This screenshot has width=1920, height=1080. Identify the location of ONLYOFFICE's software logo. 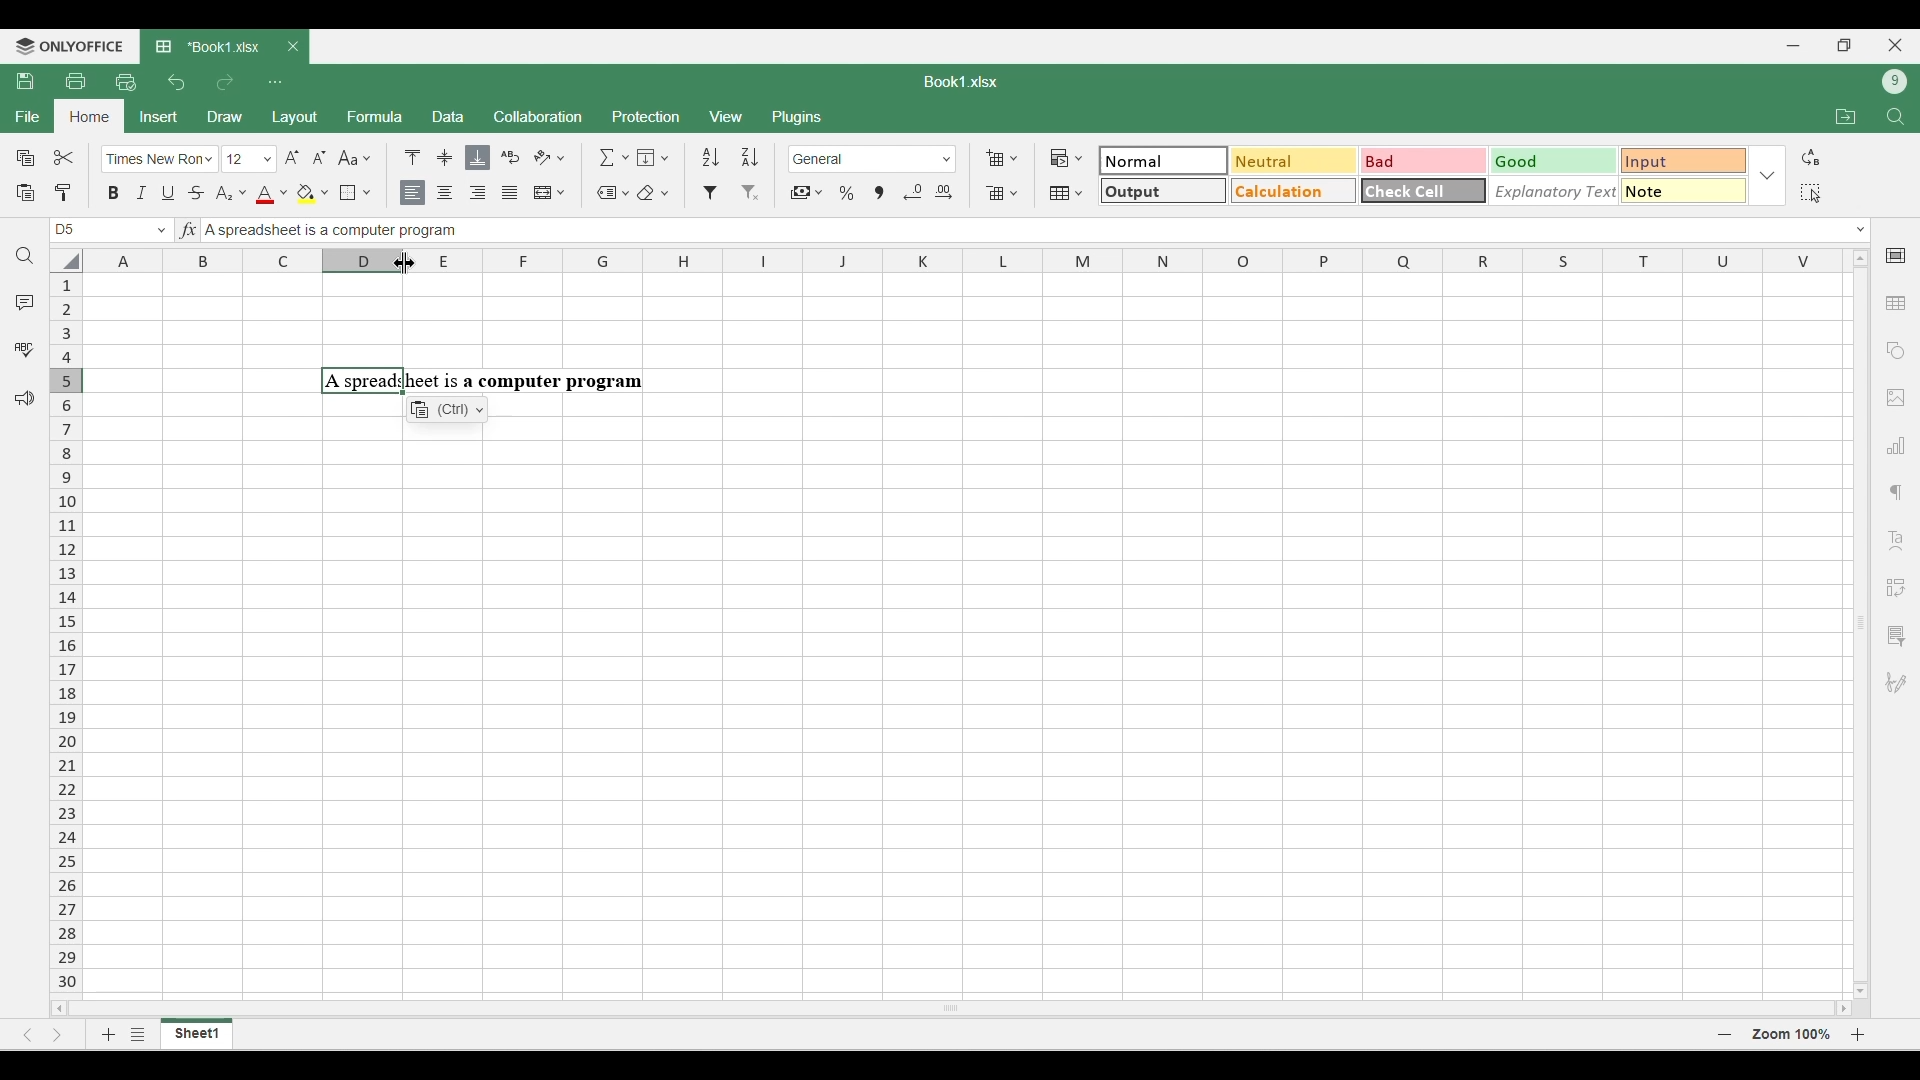
(70, 47).